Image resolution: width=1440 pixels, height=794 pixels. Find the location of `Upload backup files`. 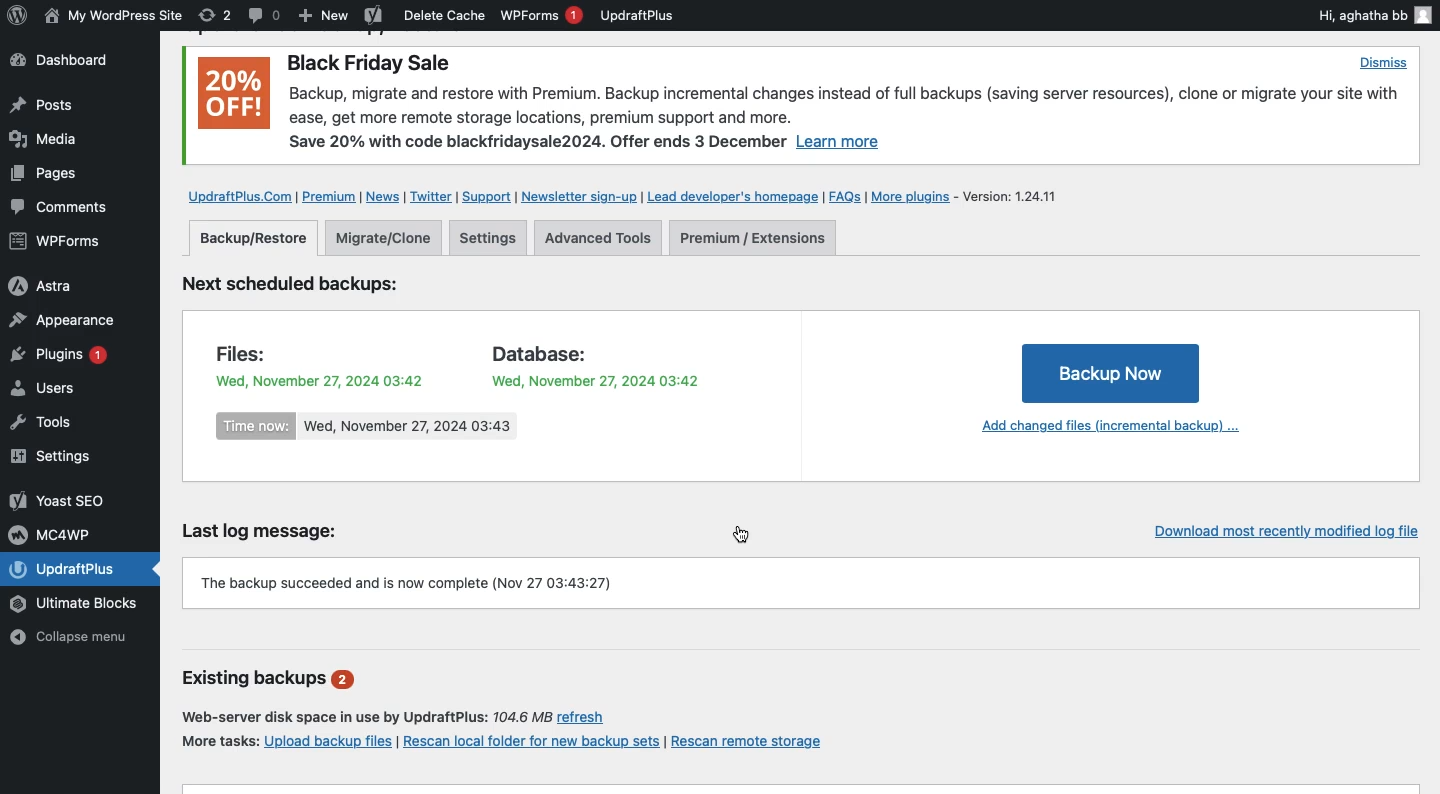

Upload backup files is located at coordinates (325, 743).